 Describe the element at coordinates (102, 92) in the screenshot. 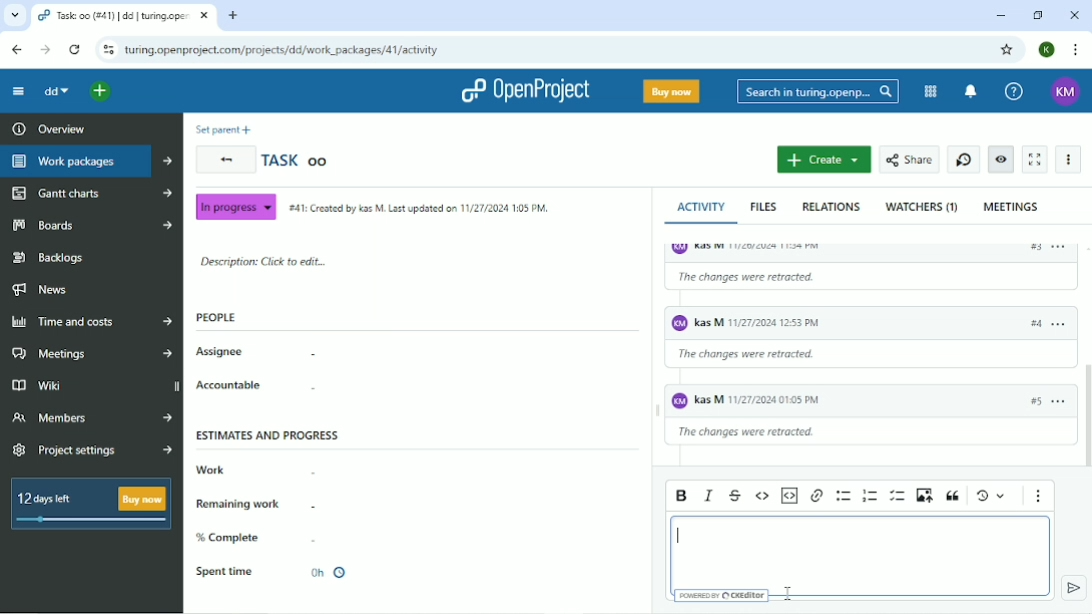

I see `Open quick add menu` at that location.